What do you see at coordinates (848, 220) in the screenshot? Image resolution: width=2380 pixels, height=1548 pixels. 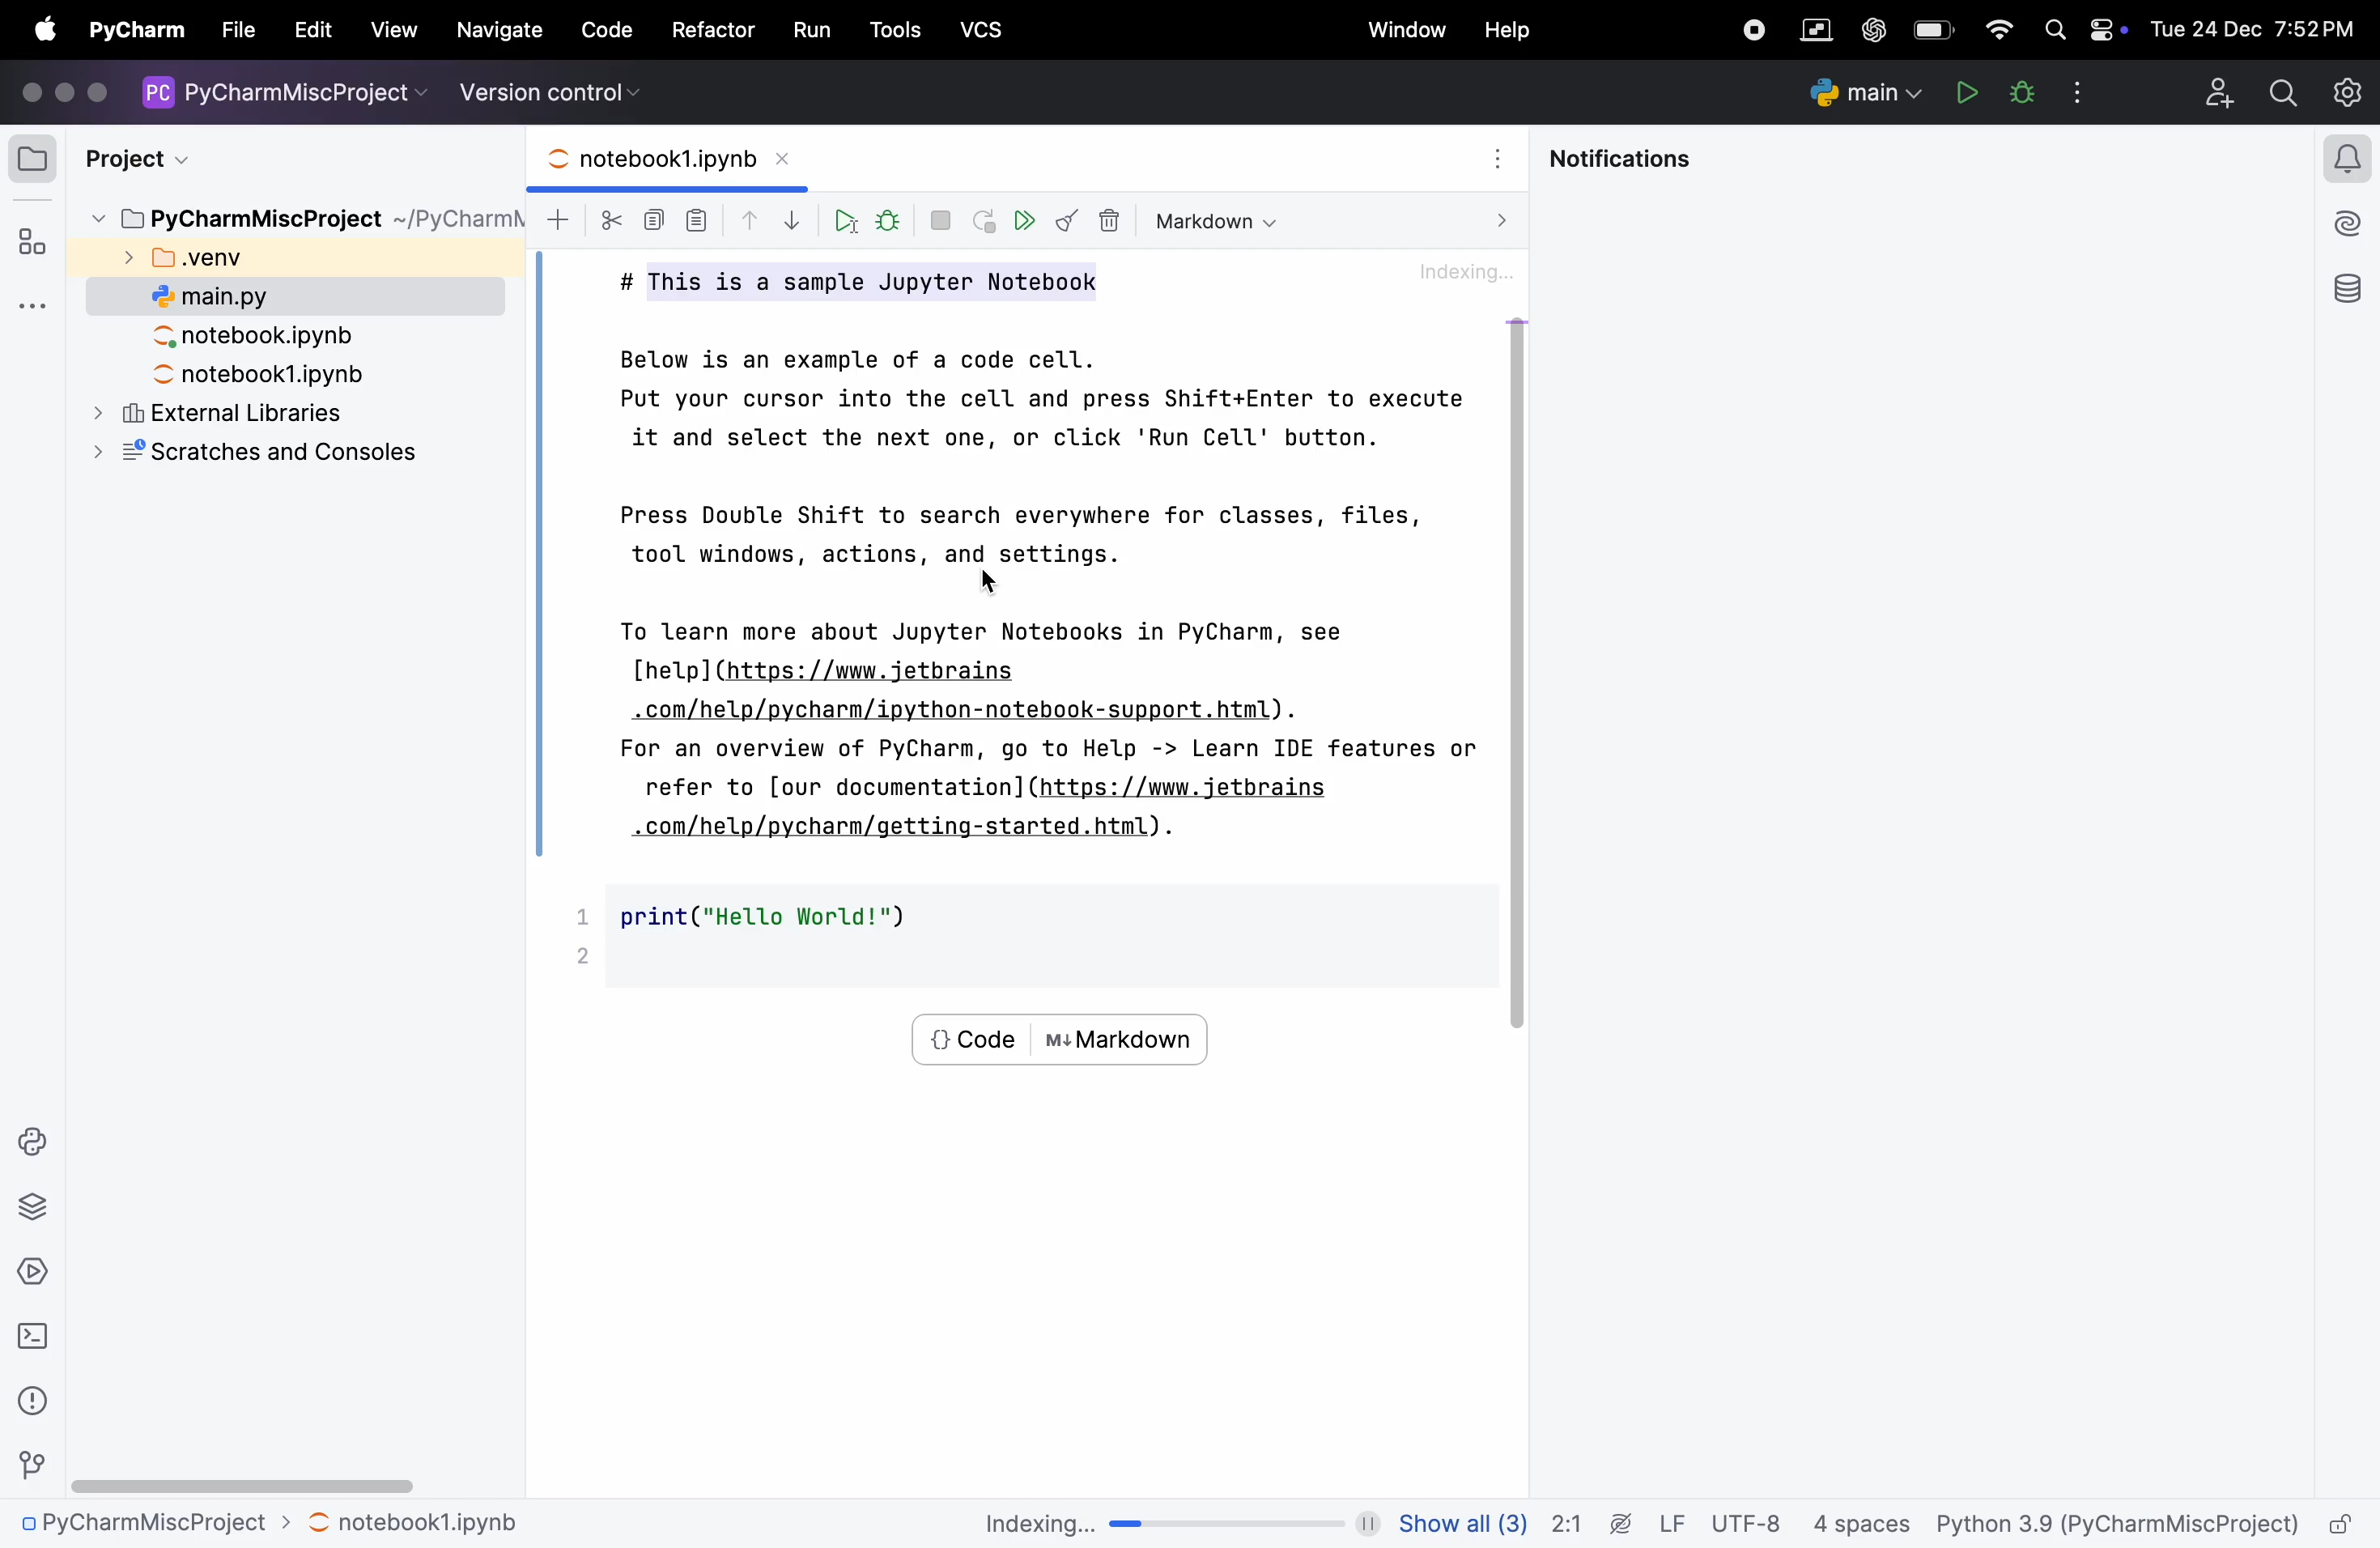 I see `run` at bounding box center [848, 220].